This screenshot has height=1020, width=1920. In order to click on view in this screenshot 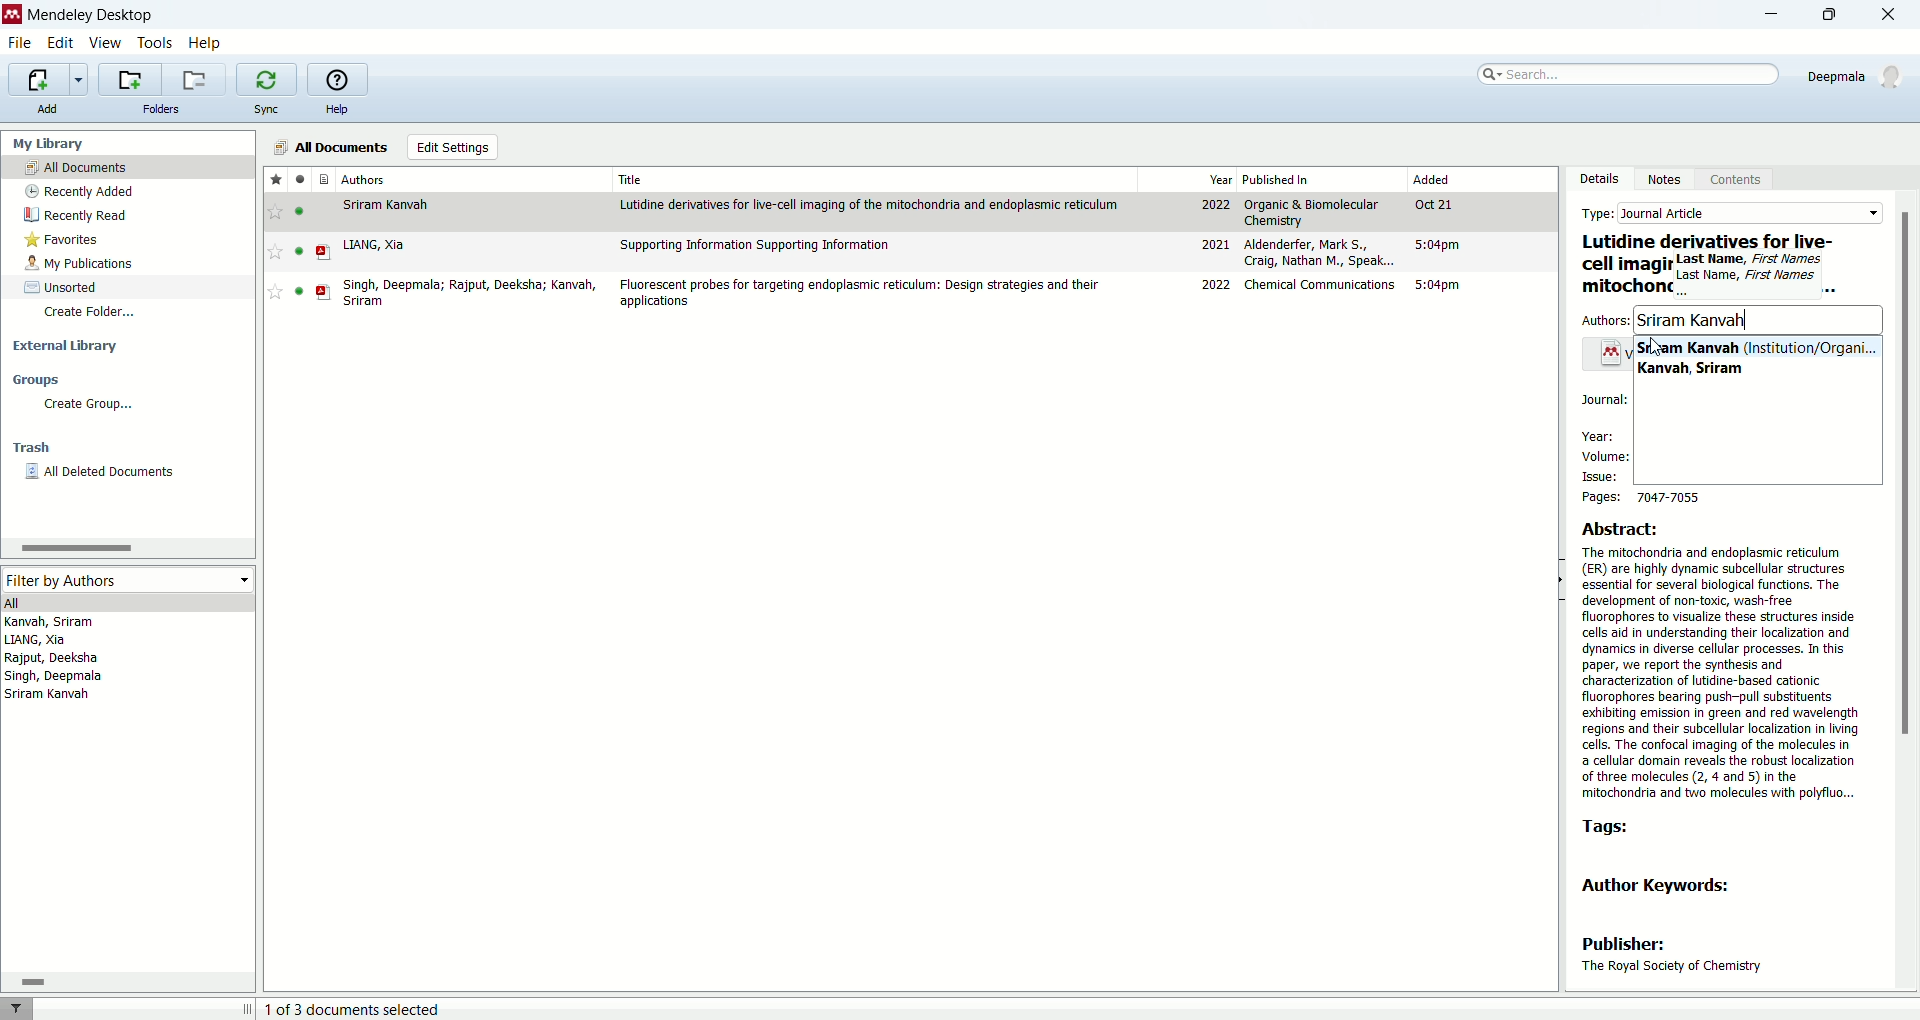, I will do `click(107, 45)`.